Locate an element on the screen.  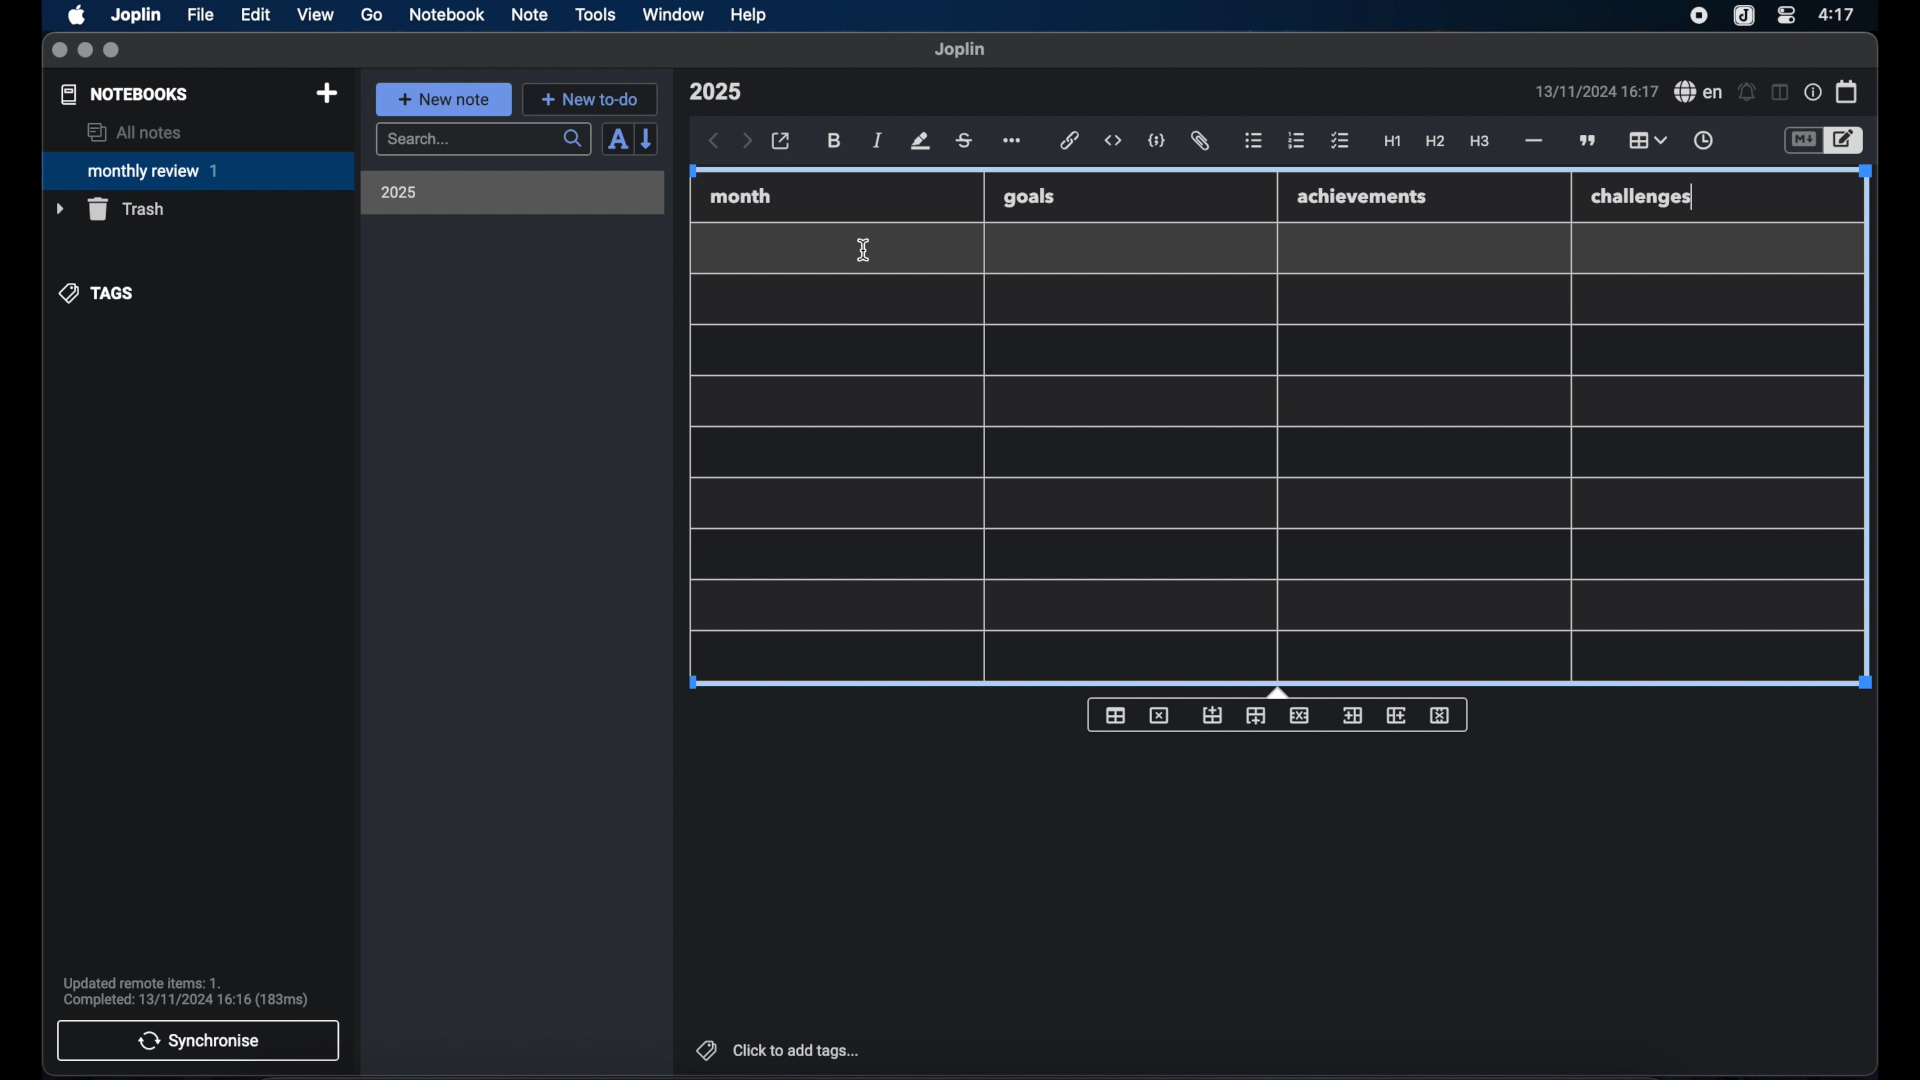
click to add tags is located at coordinates (780, 1050).